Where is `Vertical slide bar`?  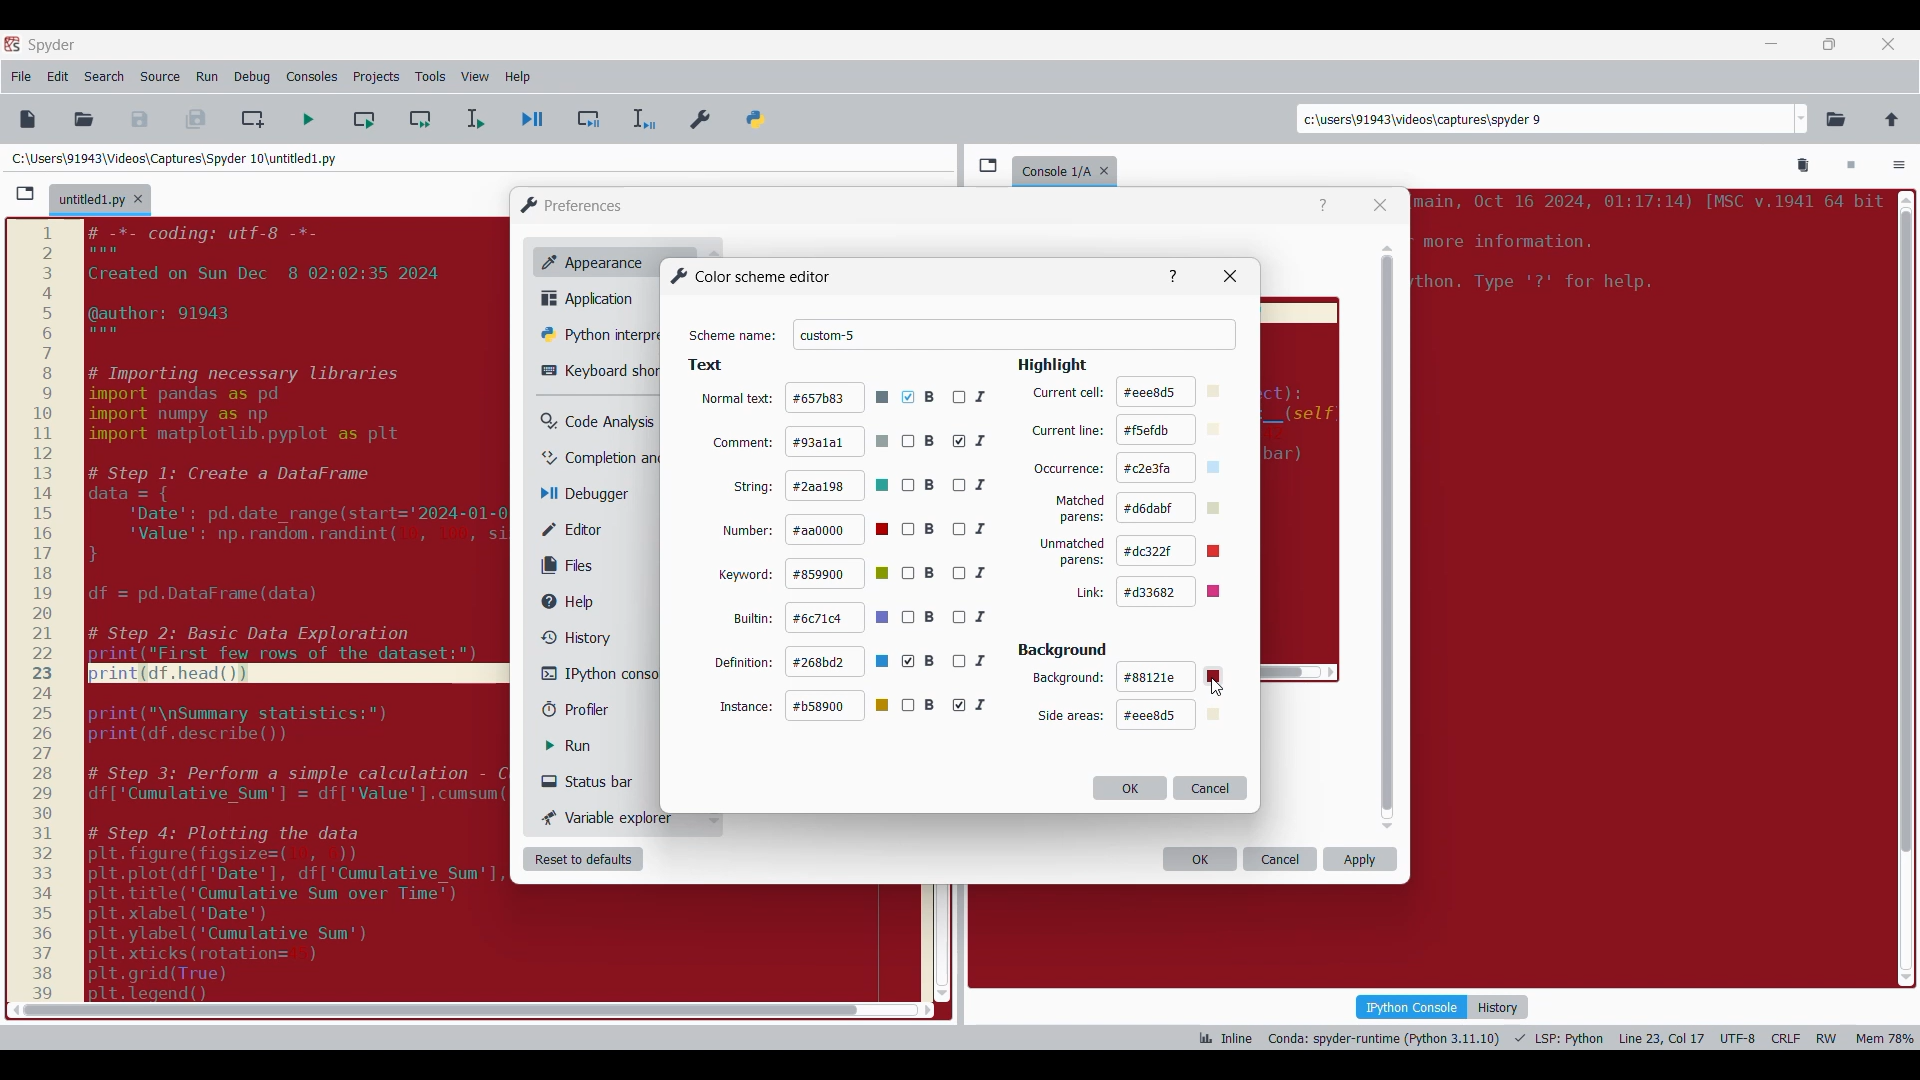 Vertical slide bar is located at coordinates (1388, 537).